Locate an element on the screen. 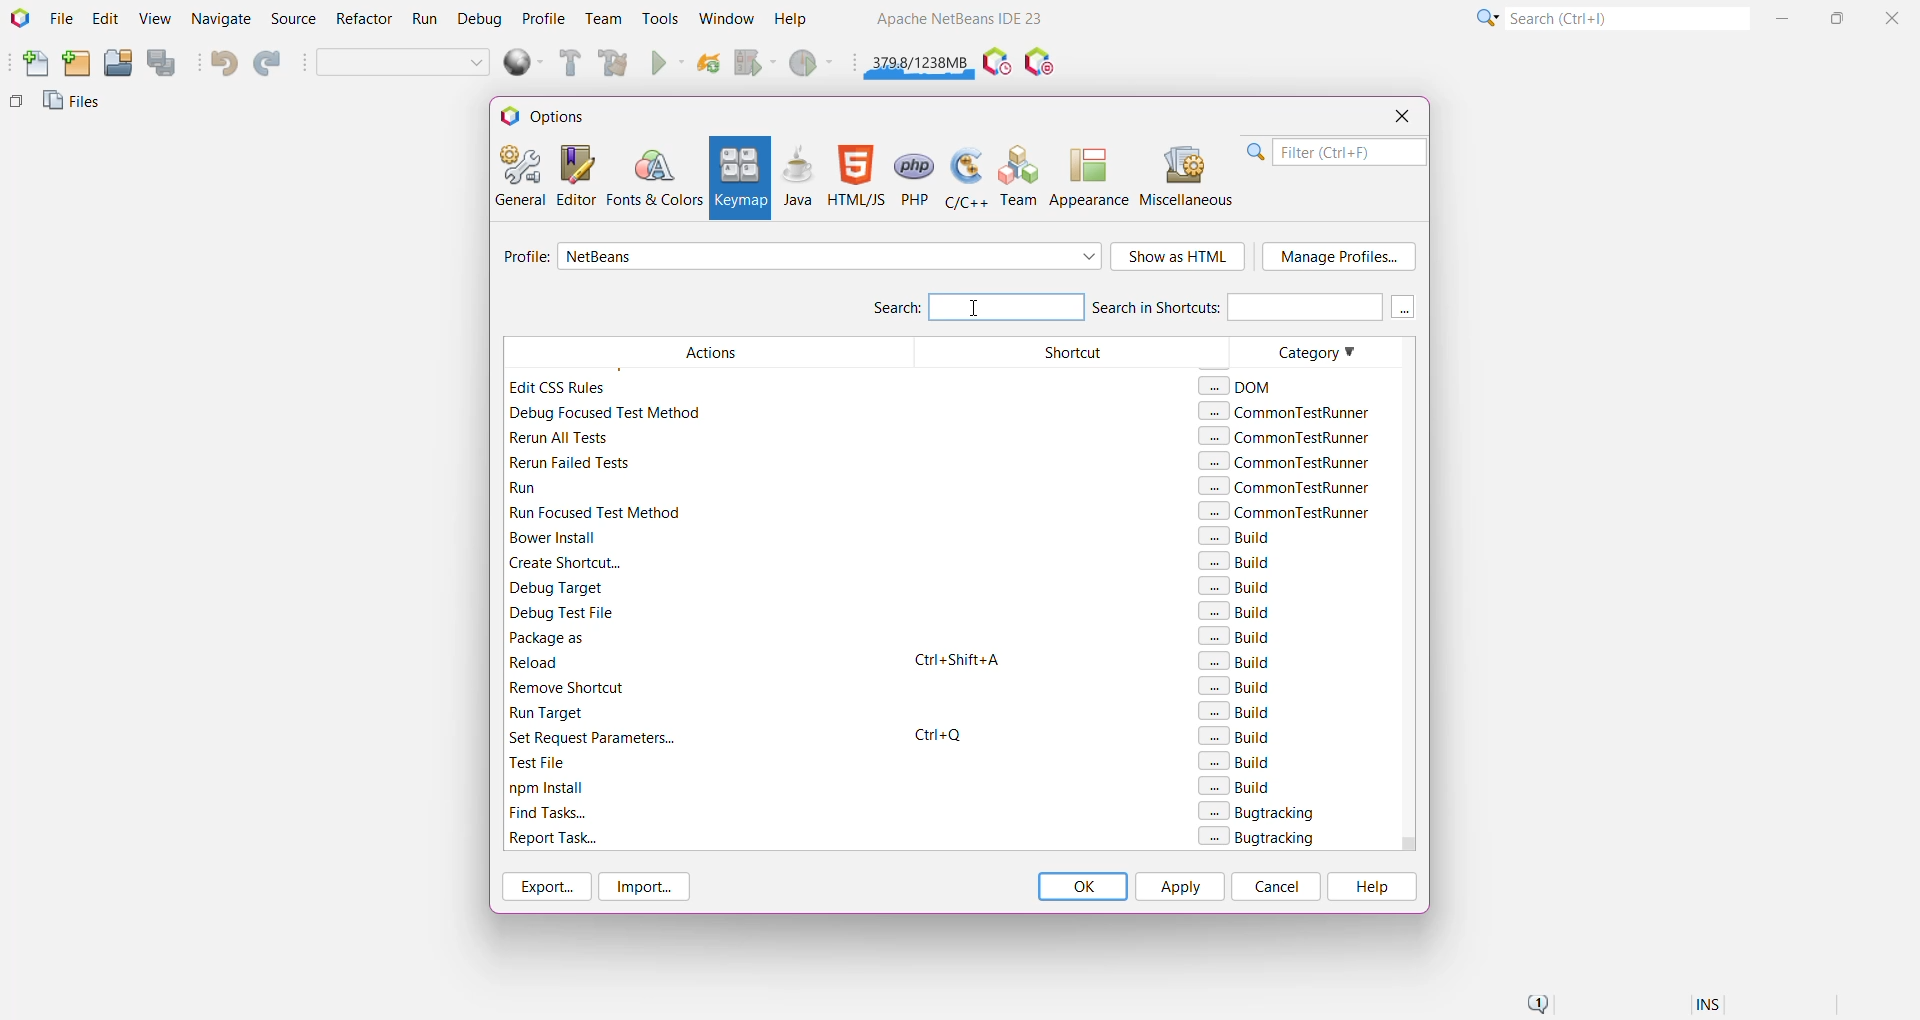  Cancel is located at coordinates (1276, 886).